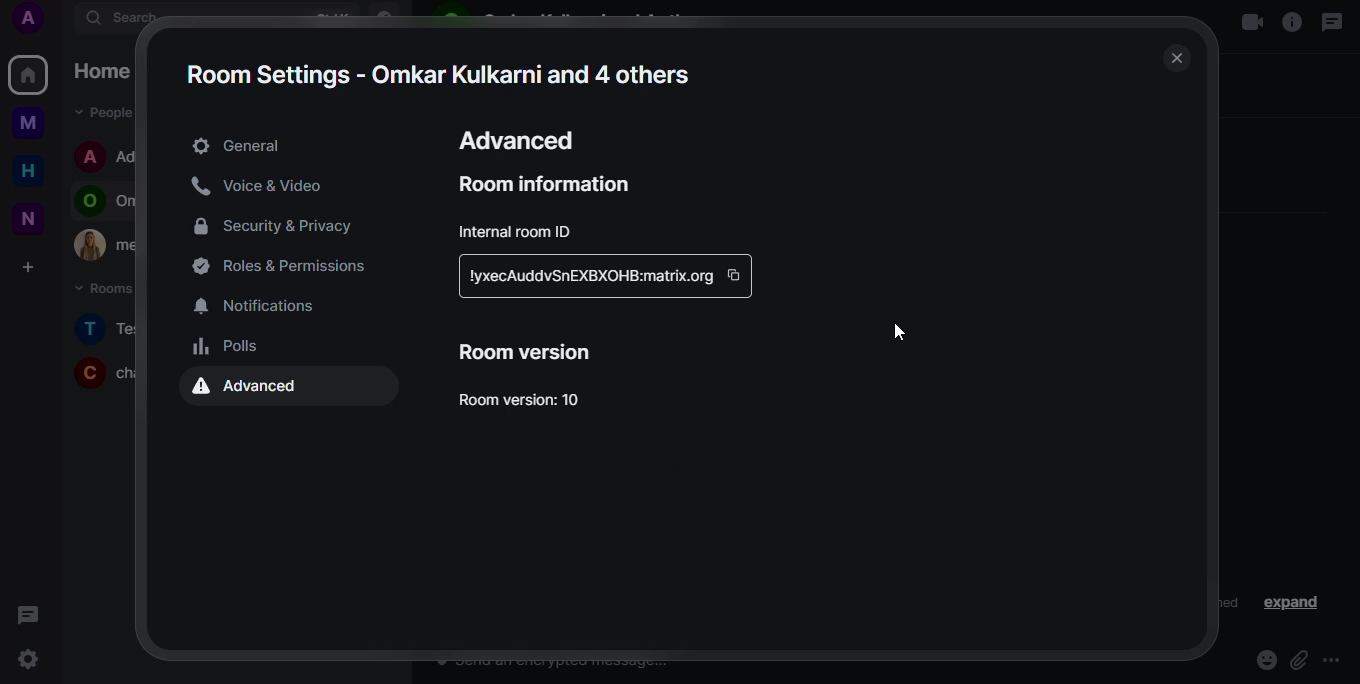  I want to click on more, so click(1331, 661).